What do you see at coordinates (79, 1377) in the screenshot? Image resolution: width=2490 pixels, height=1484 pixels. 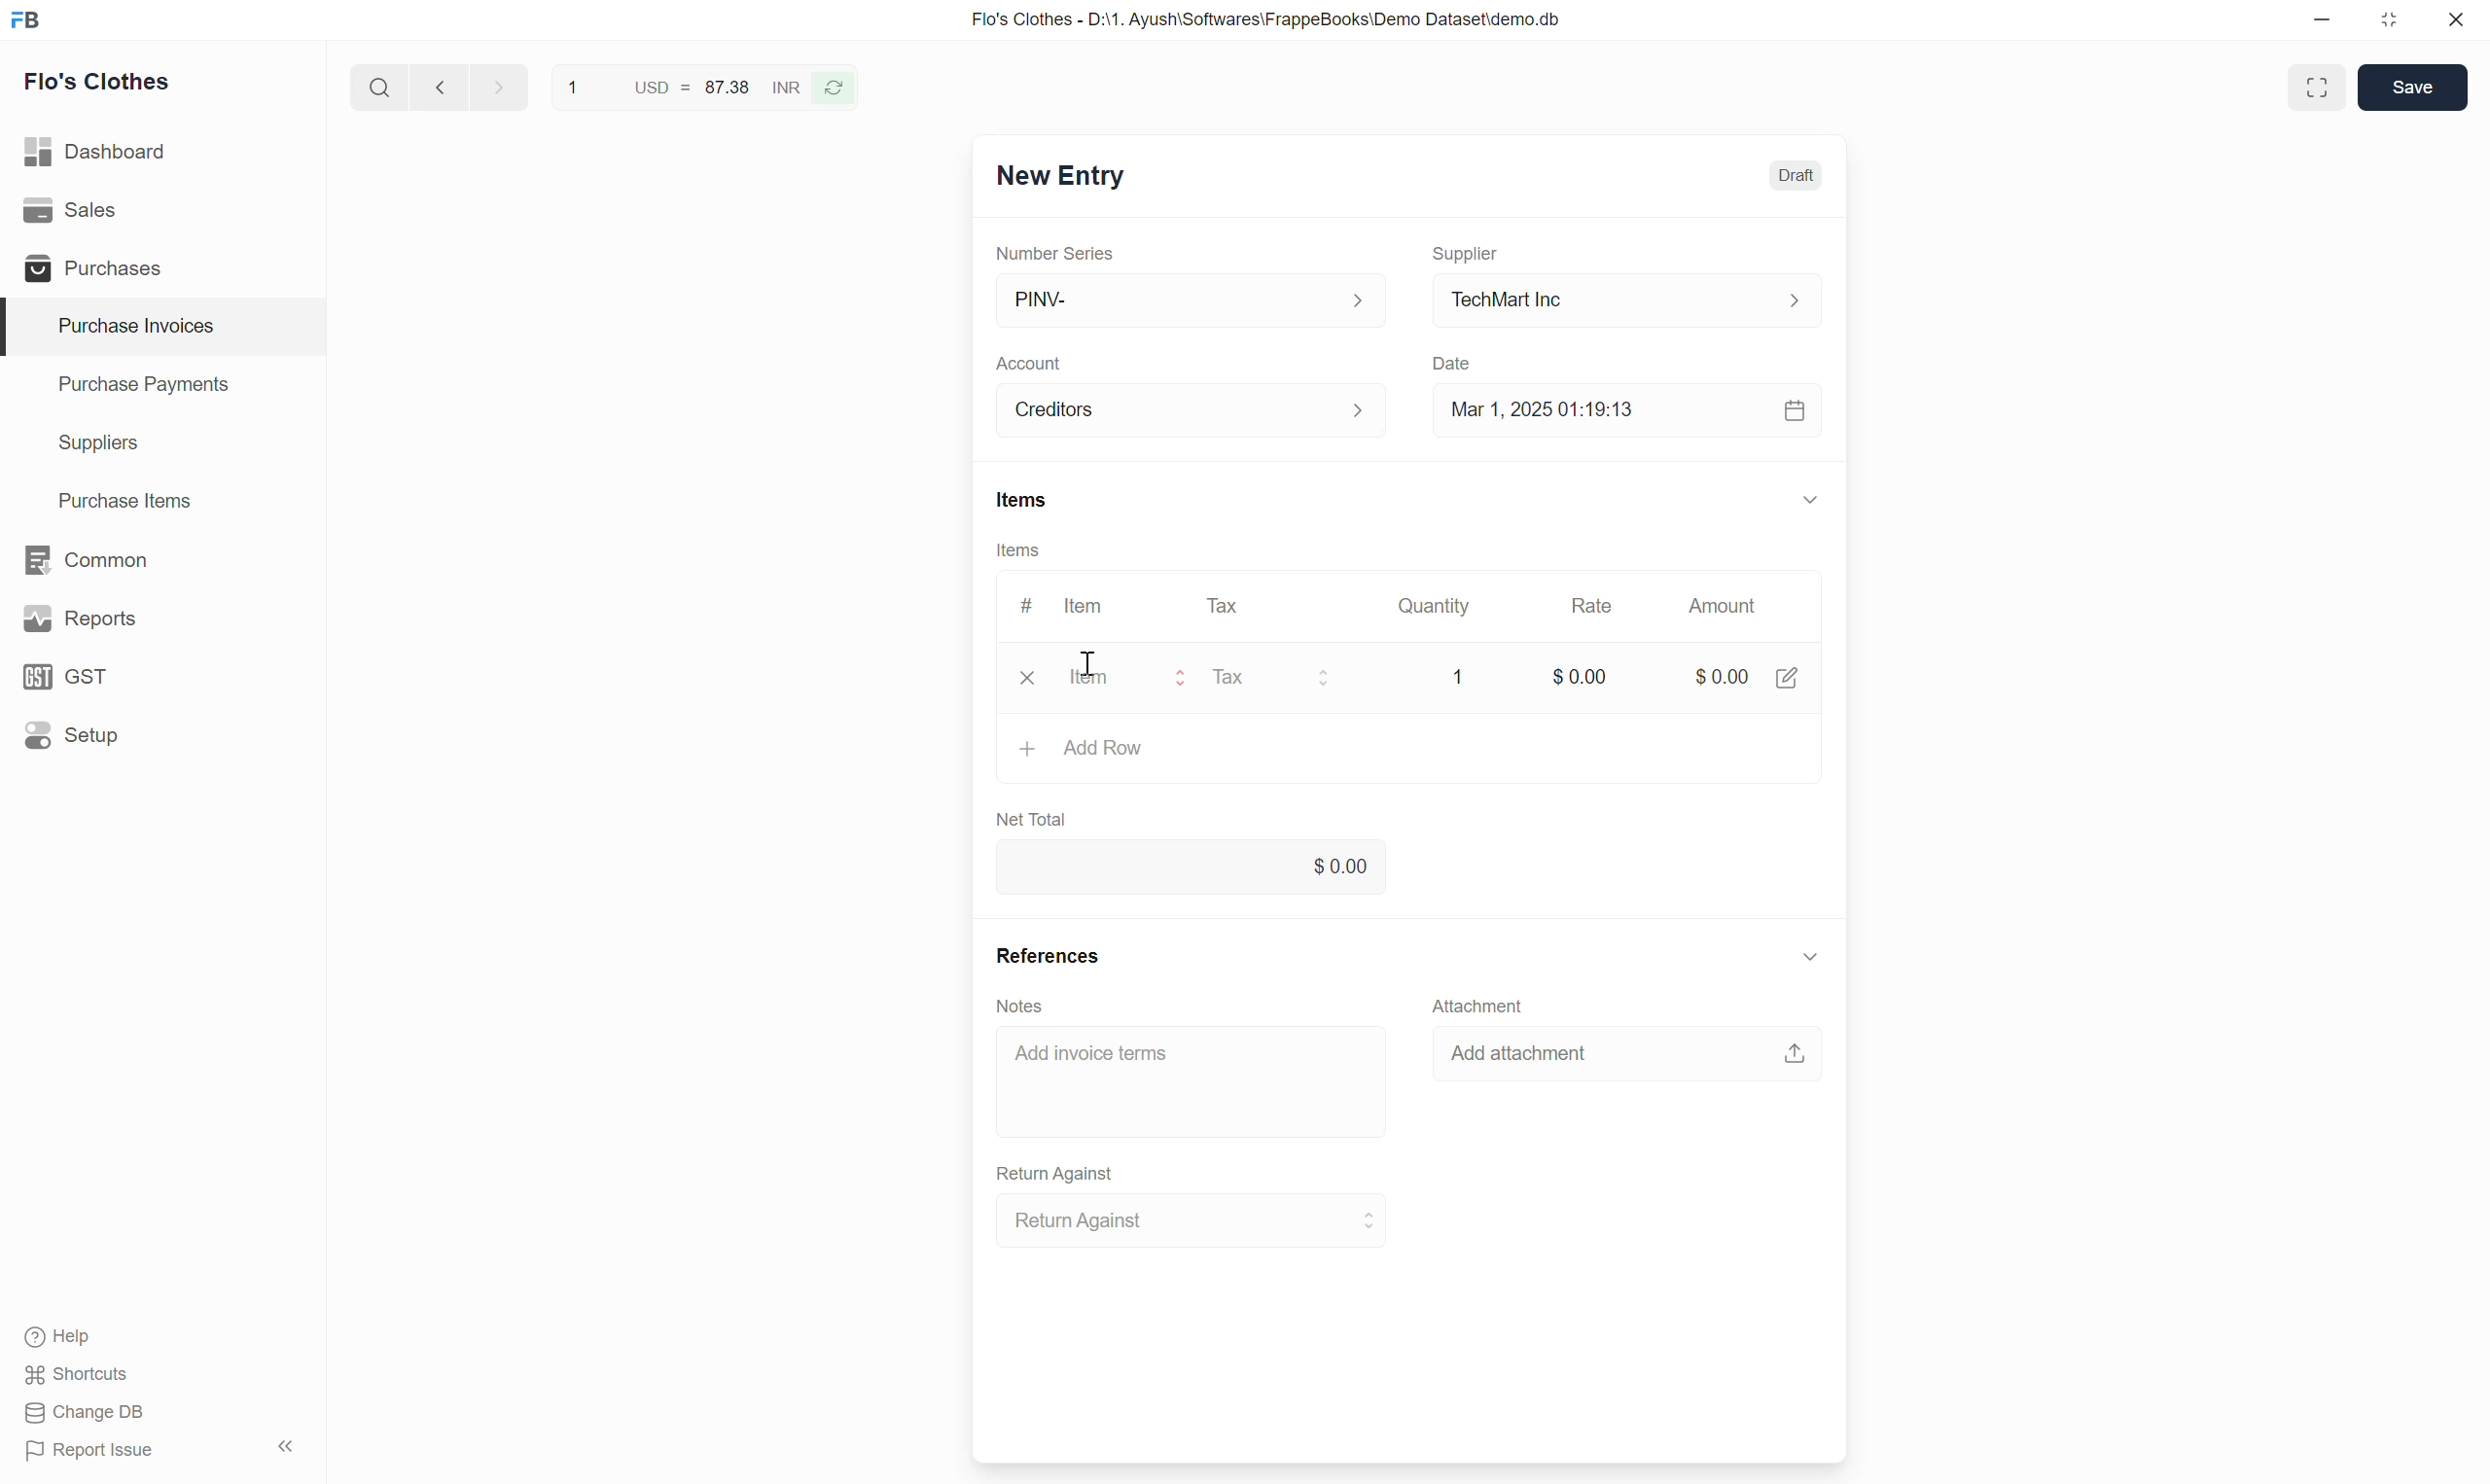 I see `Shortcuts` at bounding box center [79, 1377].